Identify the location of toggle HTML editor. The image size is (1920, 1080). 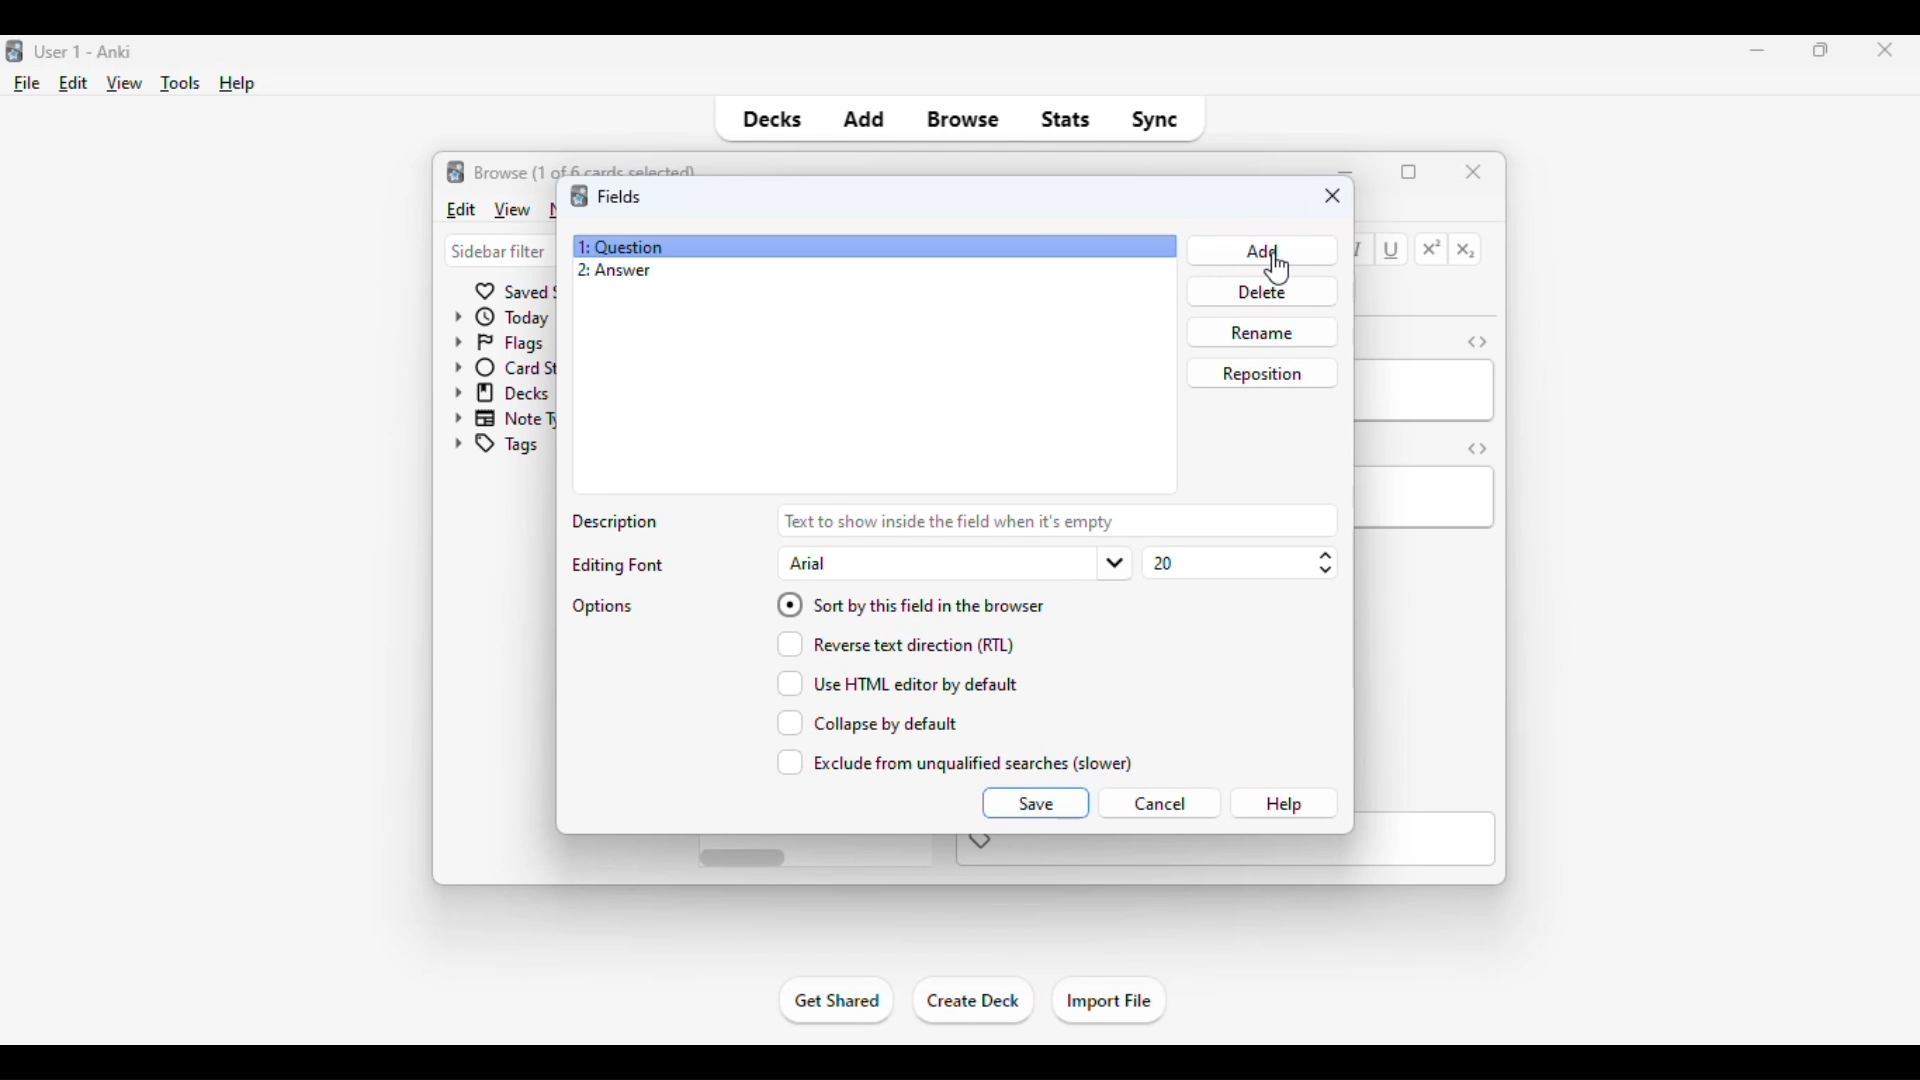
(1477, 341).